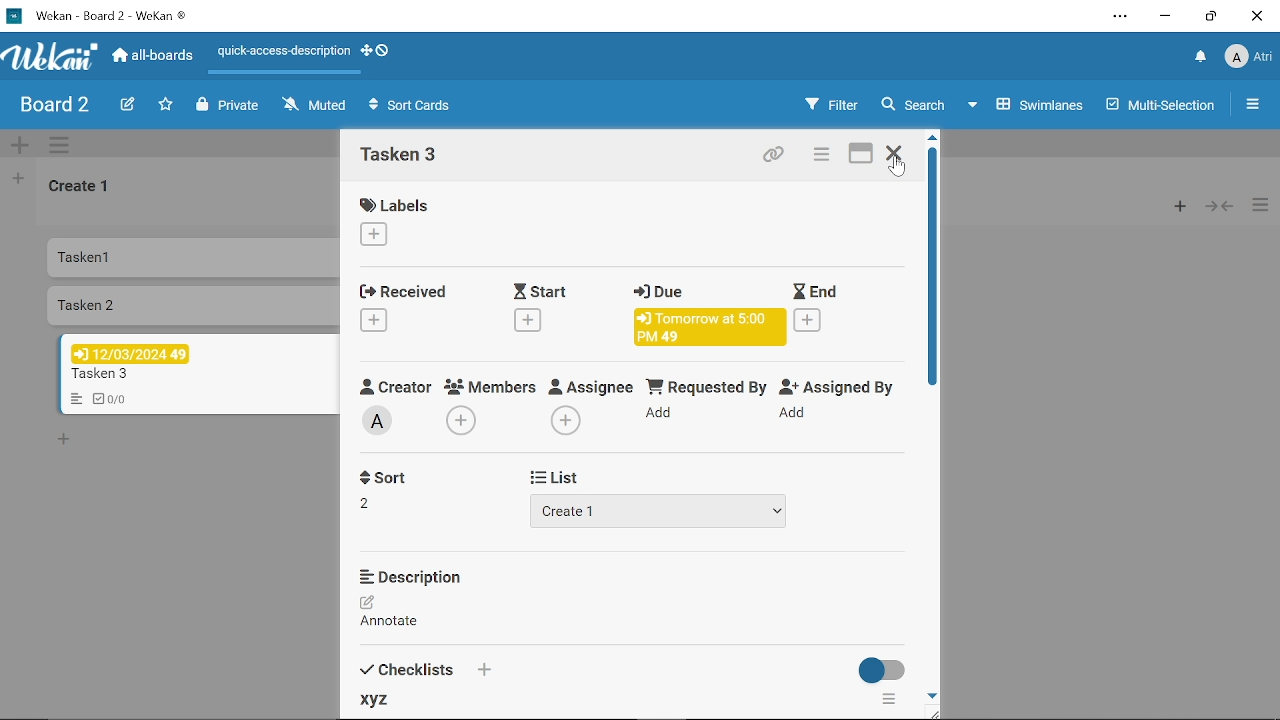 The height and width of the screenshot is (720, 1280). I want to click on More, so click(1250, 105).